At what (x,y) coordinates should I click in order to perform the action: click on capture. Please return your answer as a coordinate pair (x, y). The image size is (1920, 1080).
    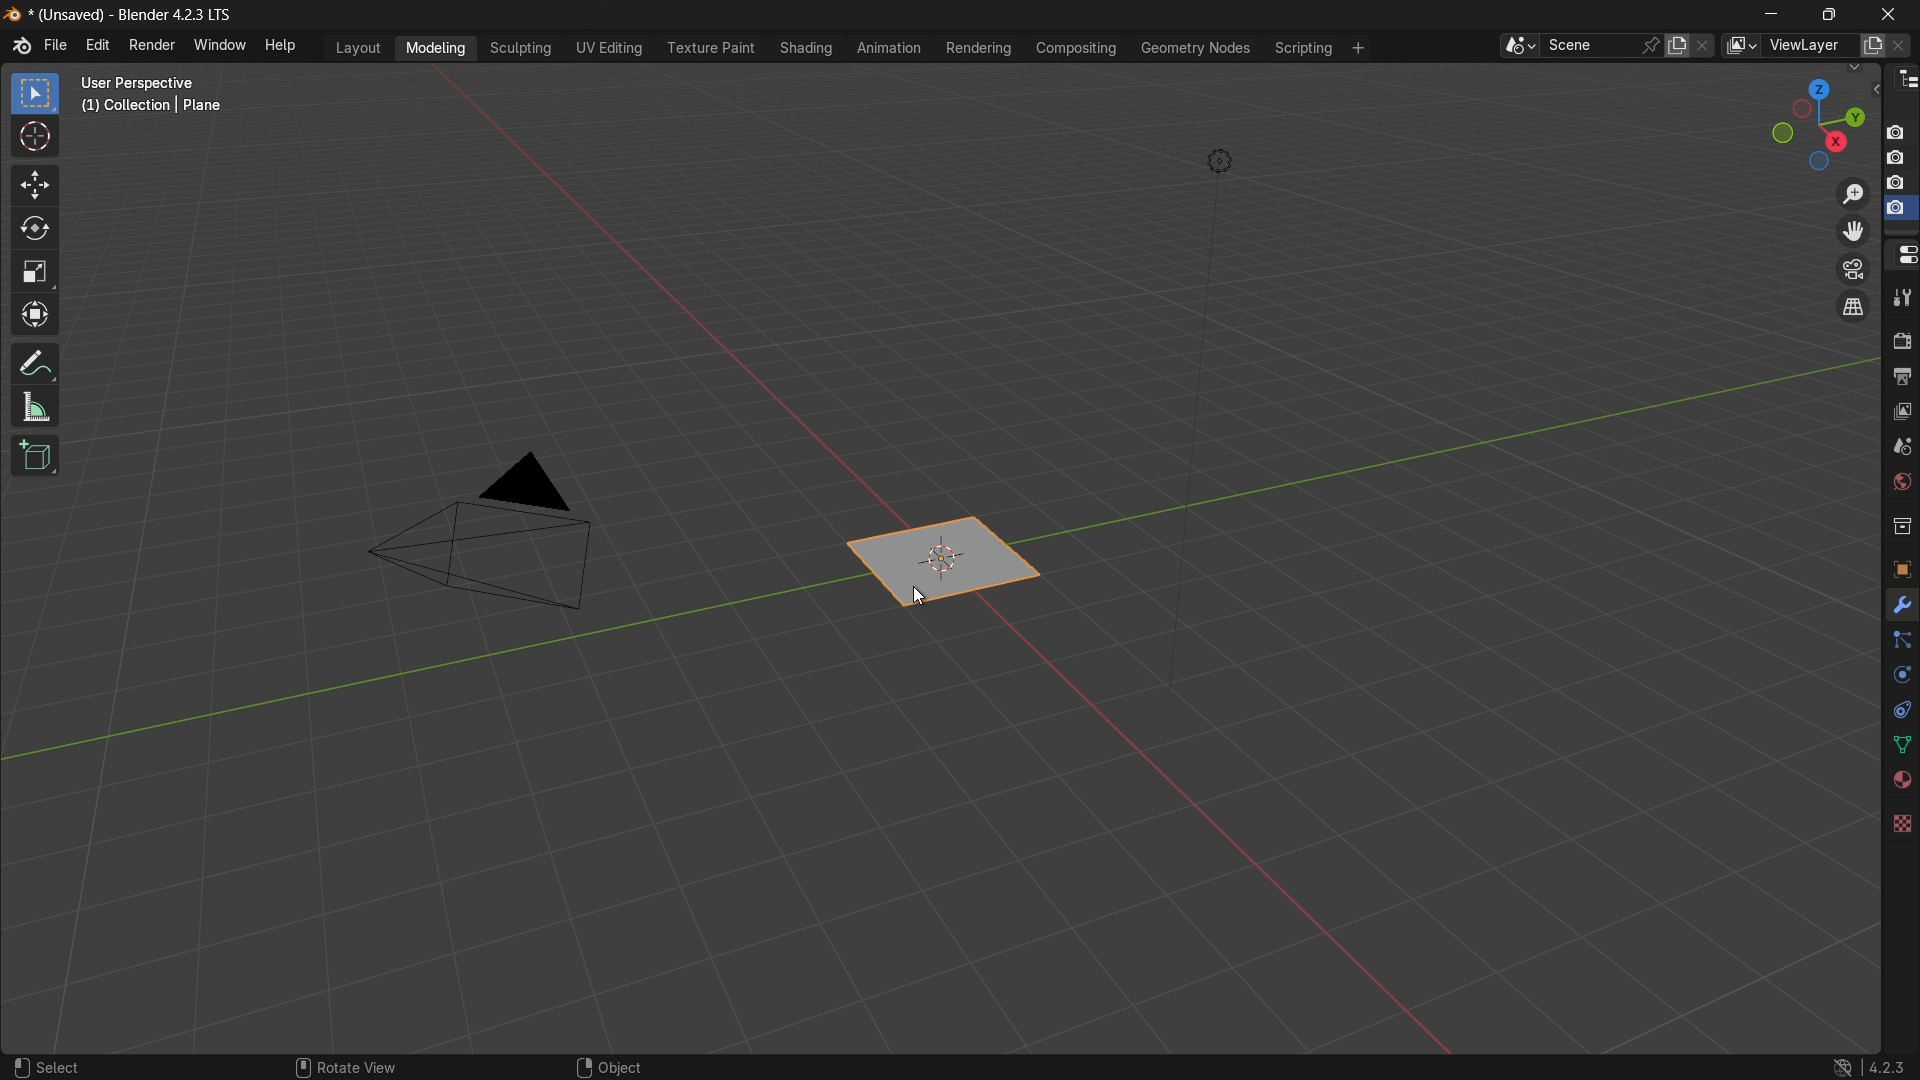
    Looking at the image, I should click on (1896, 156).